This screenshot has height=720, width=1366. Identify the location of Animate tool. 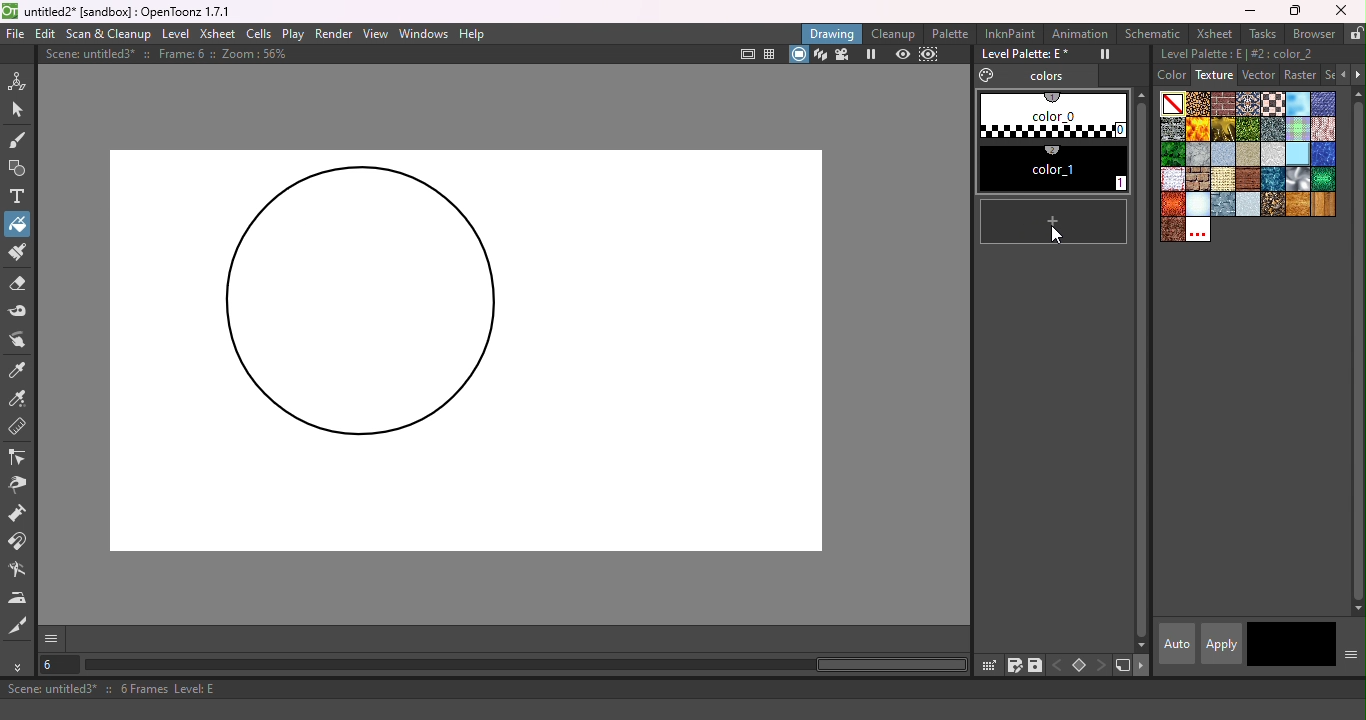
(21, 78).